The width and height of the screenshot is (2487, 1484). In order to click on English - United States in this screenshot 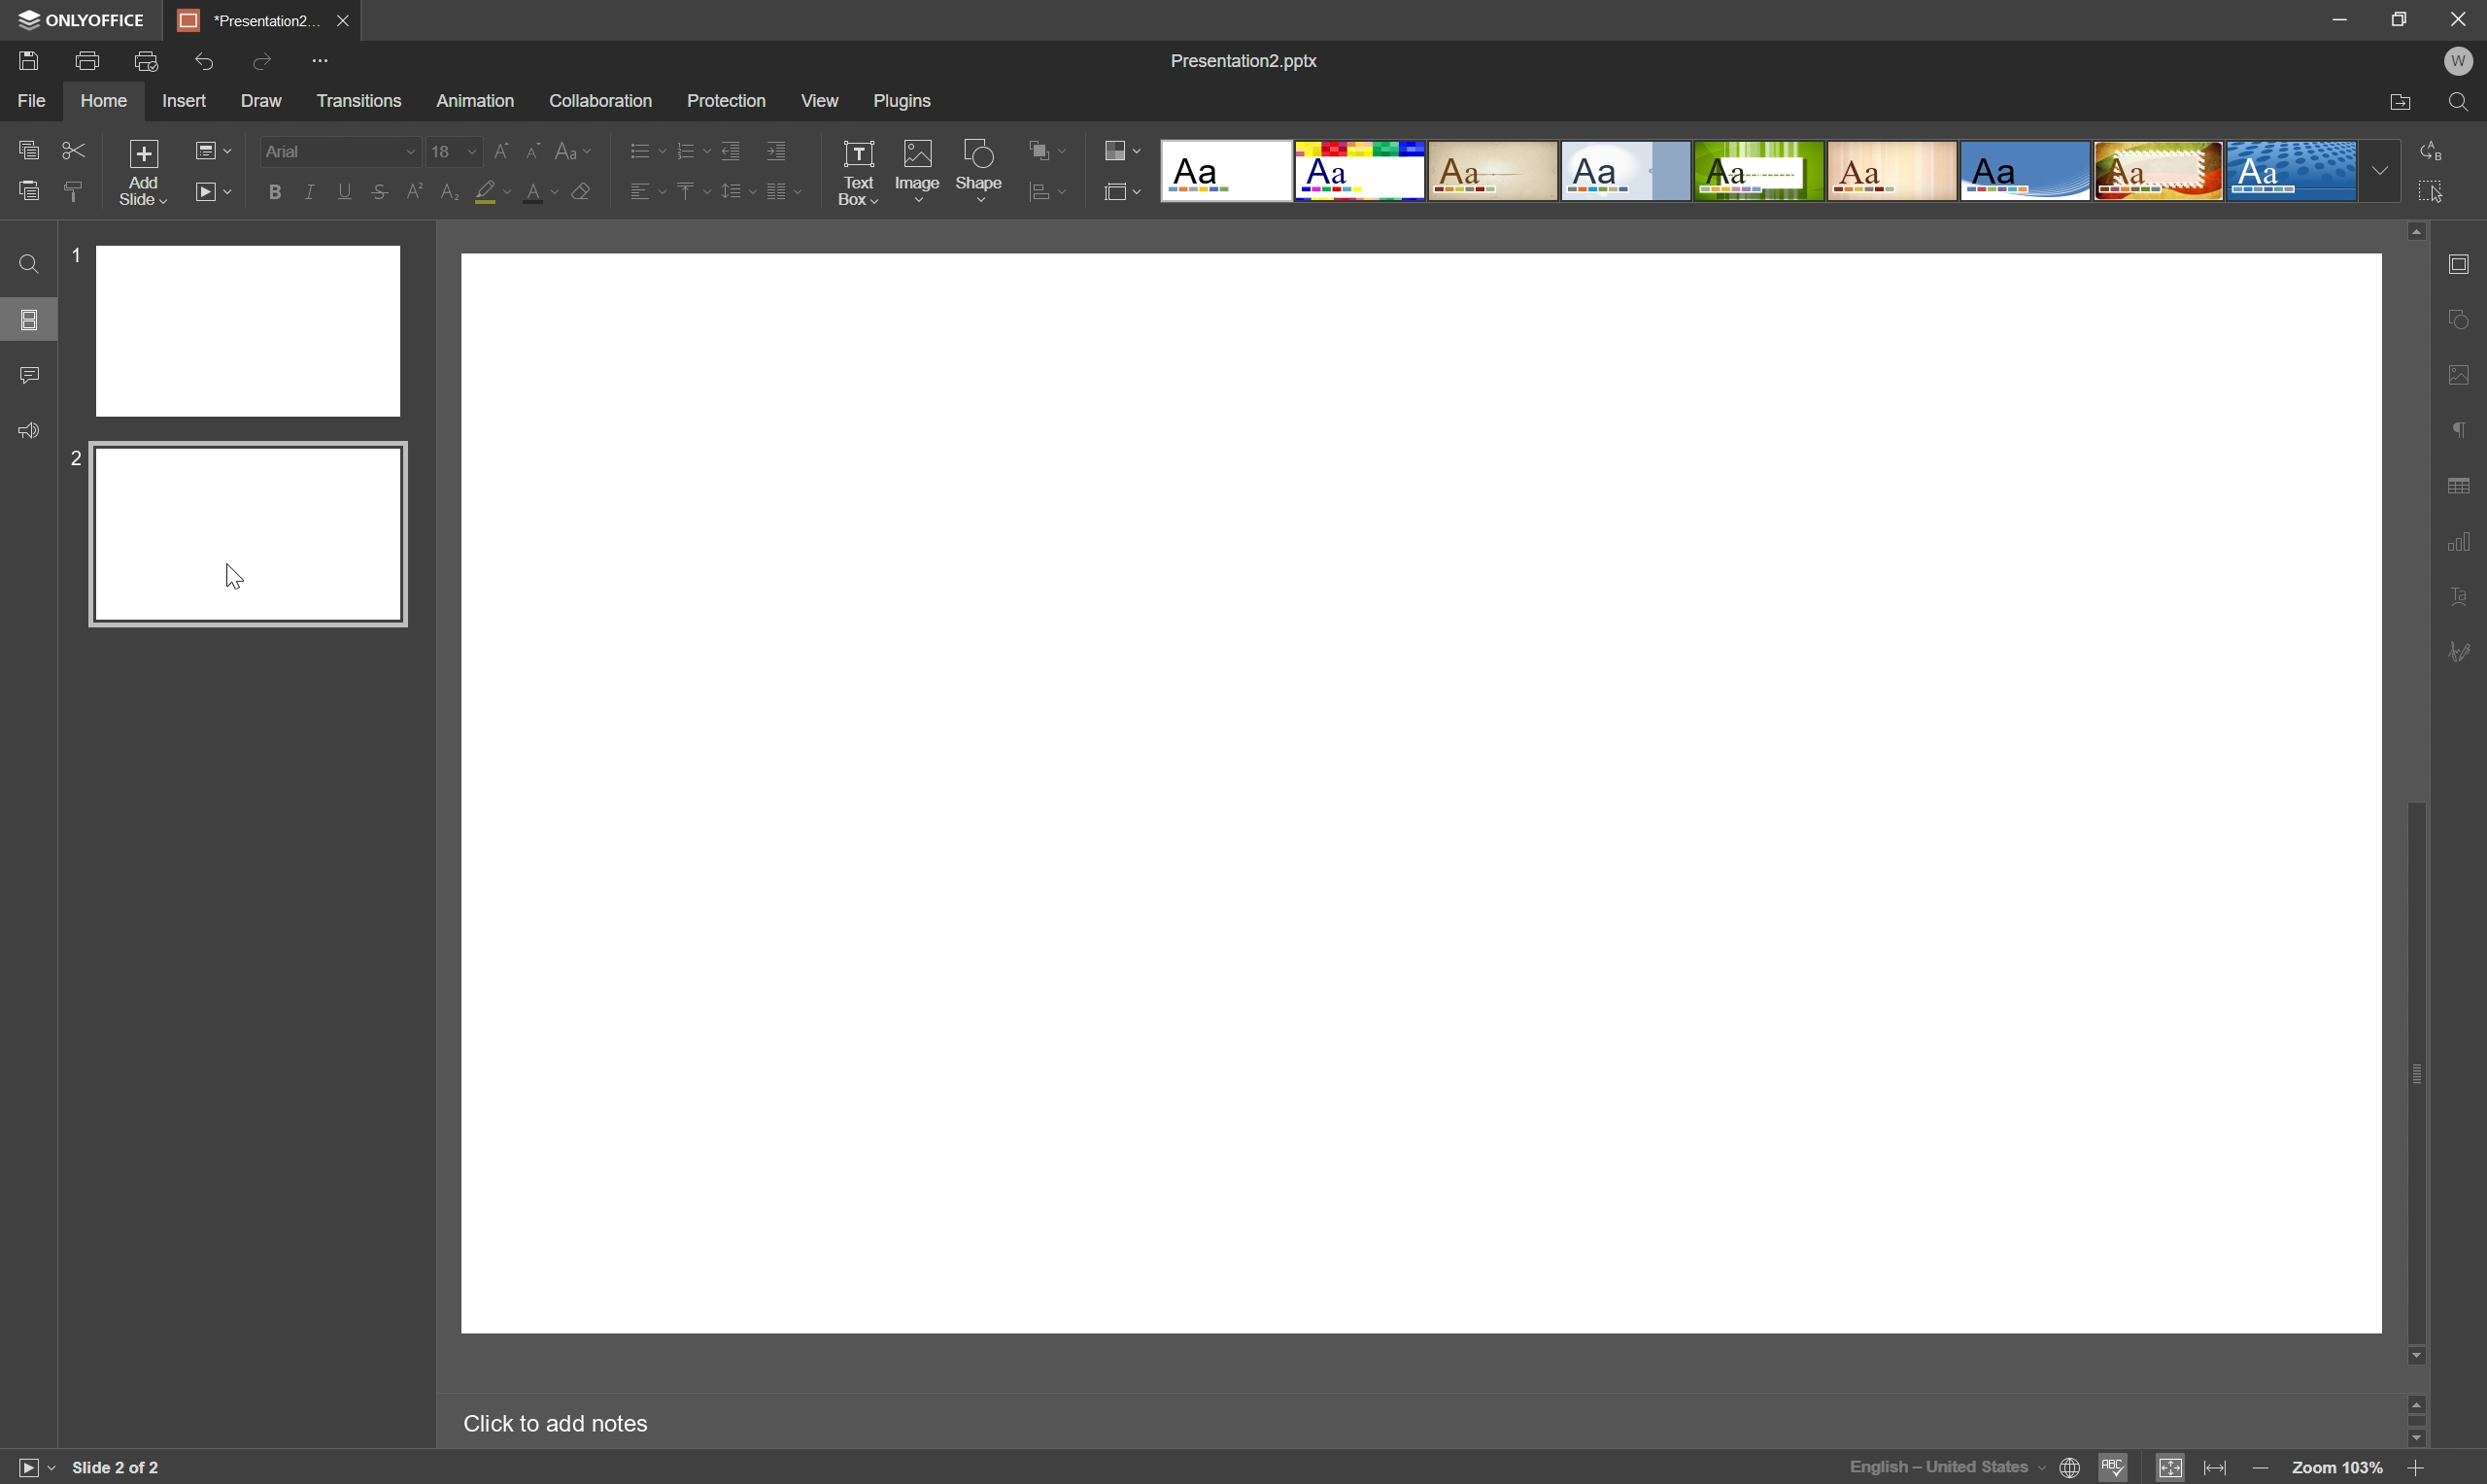, I will do `click(1943, 1471)`.